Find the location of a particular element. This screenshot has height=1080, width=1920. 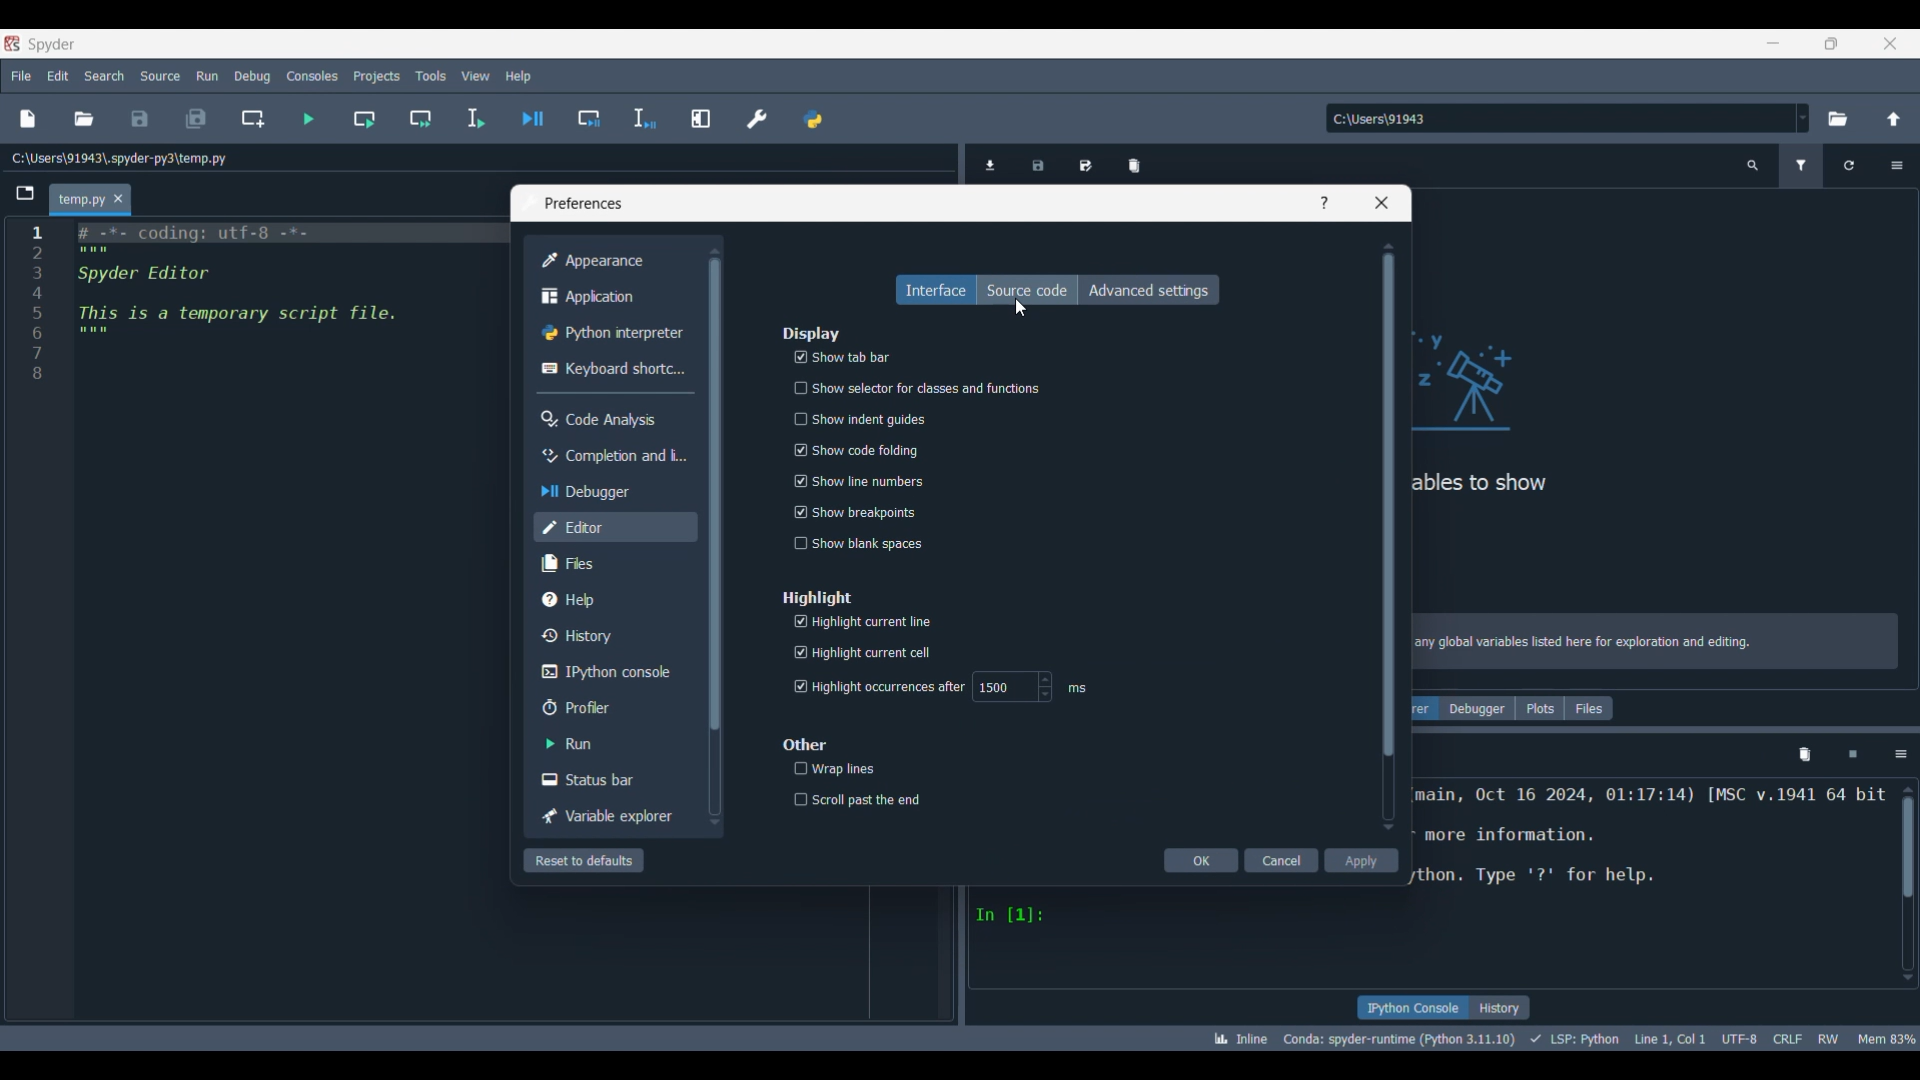

Run menu is located at coordinates (208, 76).